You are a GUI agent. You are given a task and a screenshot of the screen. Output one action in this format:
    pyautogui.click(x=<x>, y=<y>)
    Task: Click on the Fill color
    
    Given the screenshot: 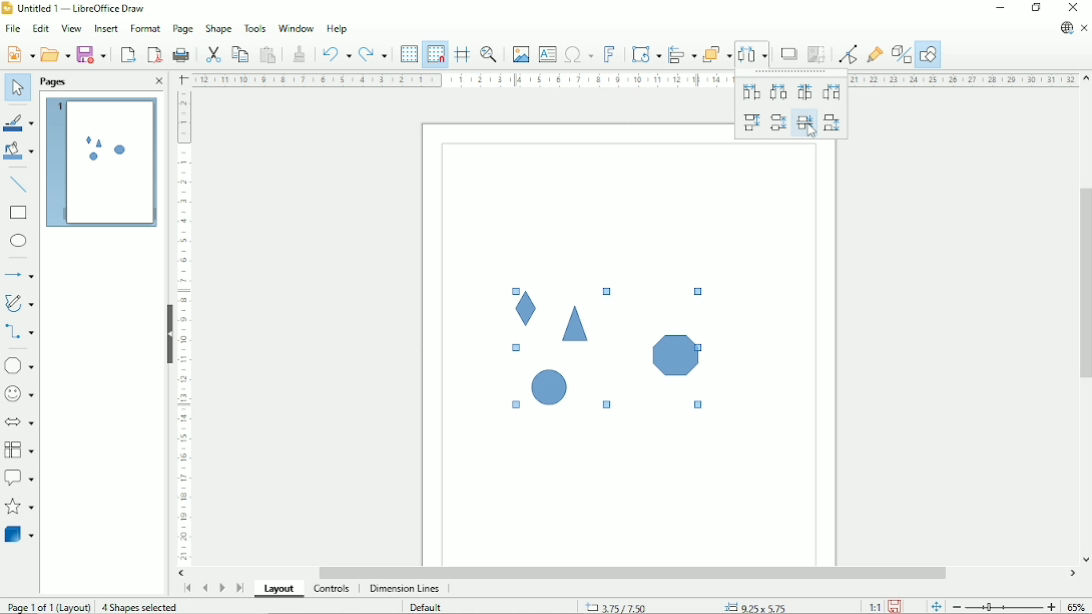 What is the action you would take?
    pyautogui.click(x=20, y=153)
    